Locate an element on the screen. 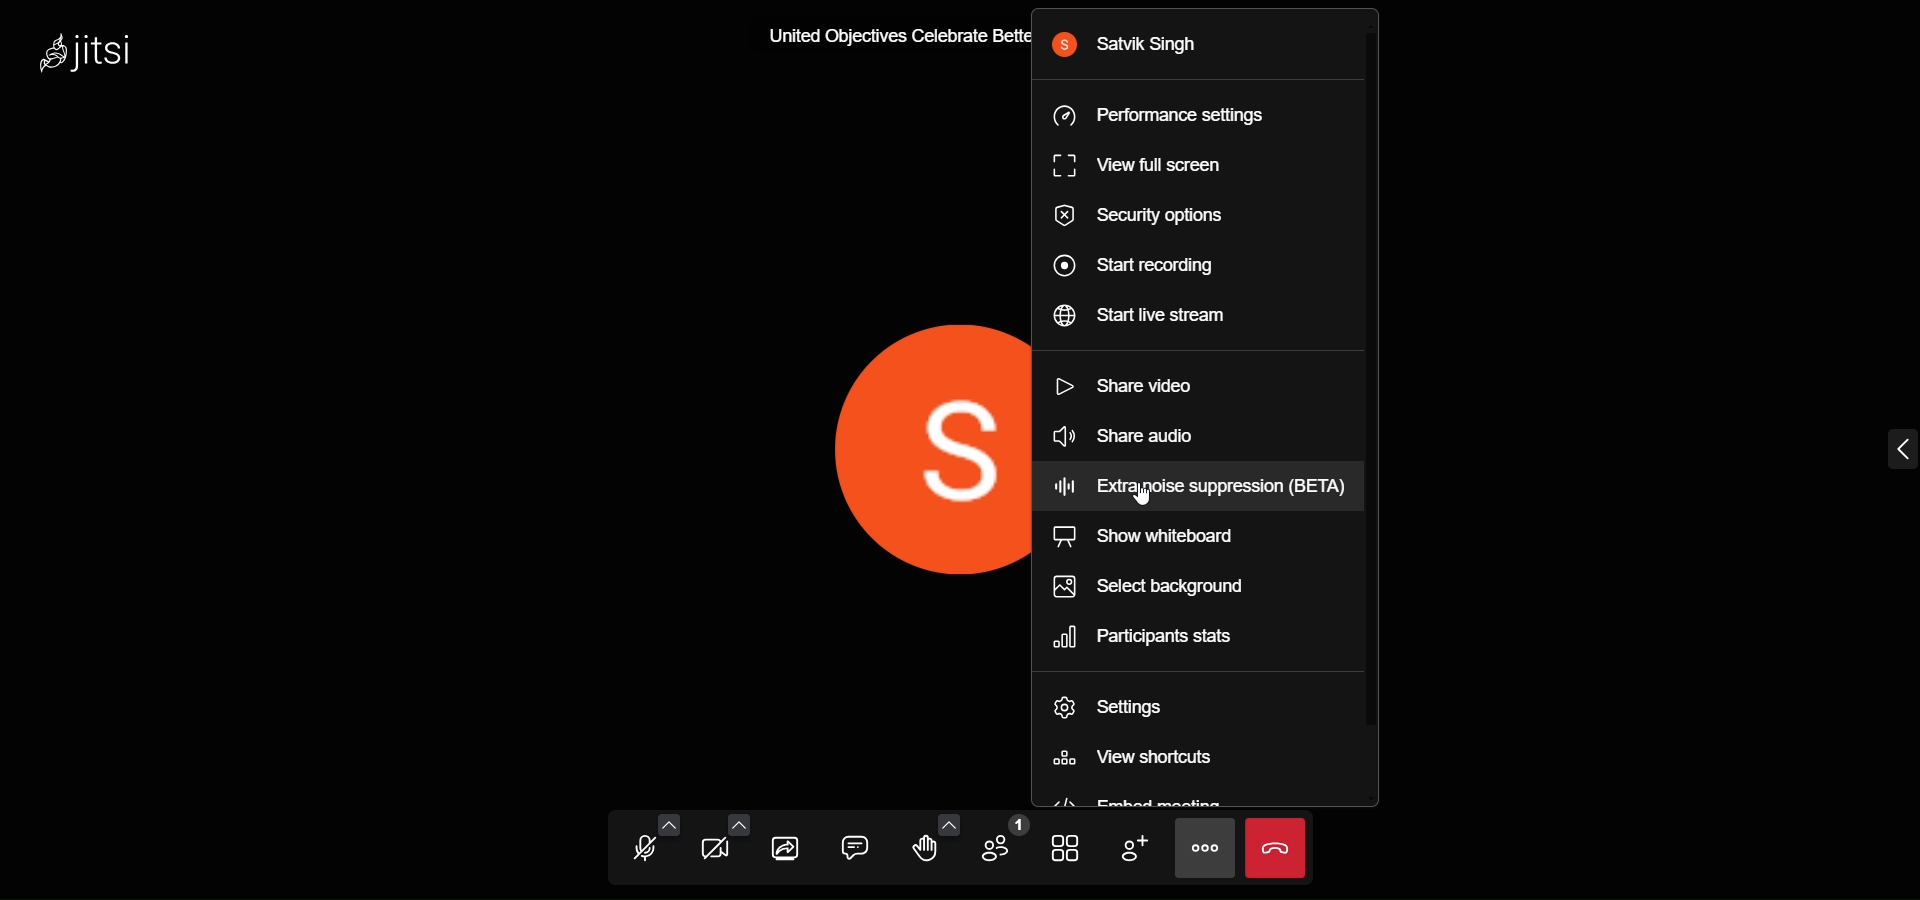  participants stats is located at coordinates (1160, 636).